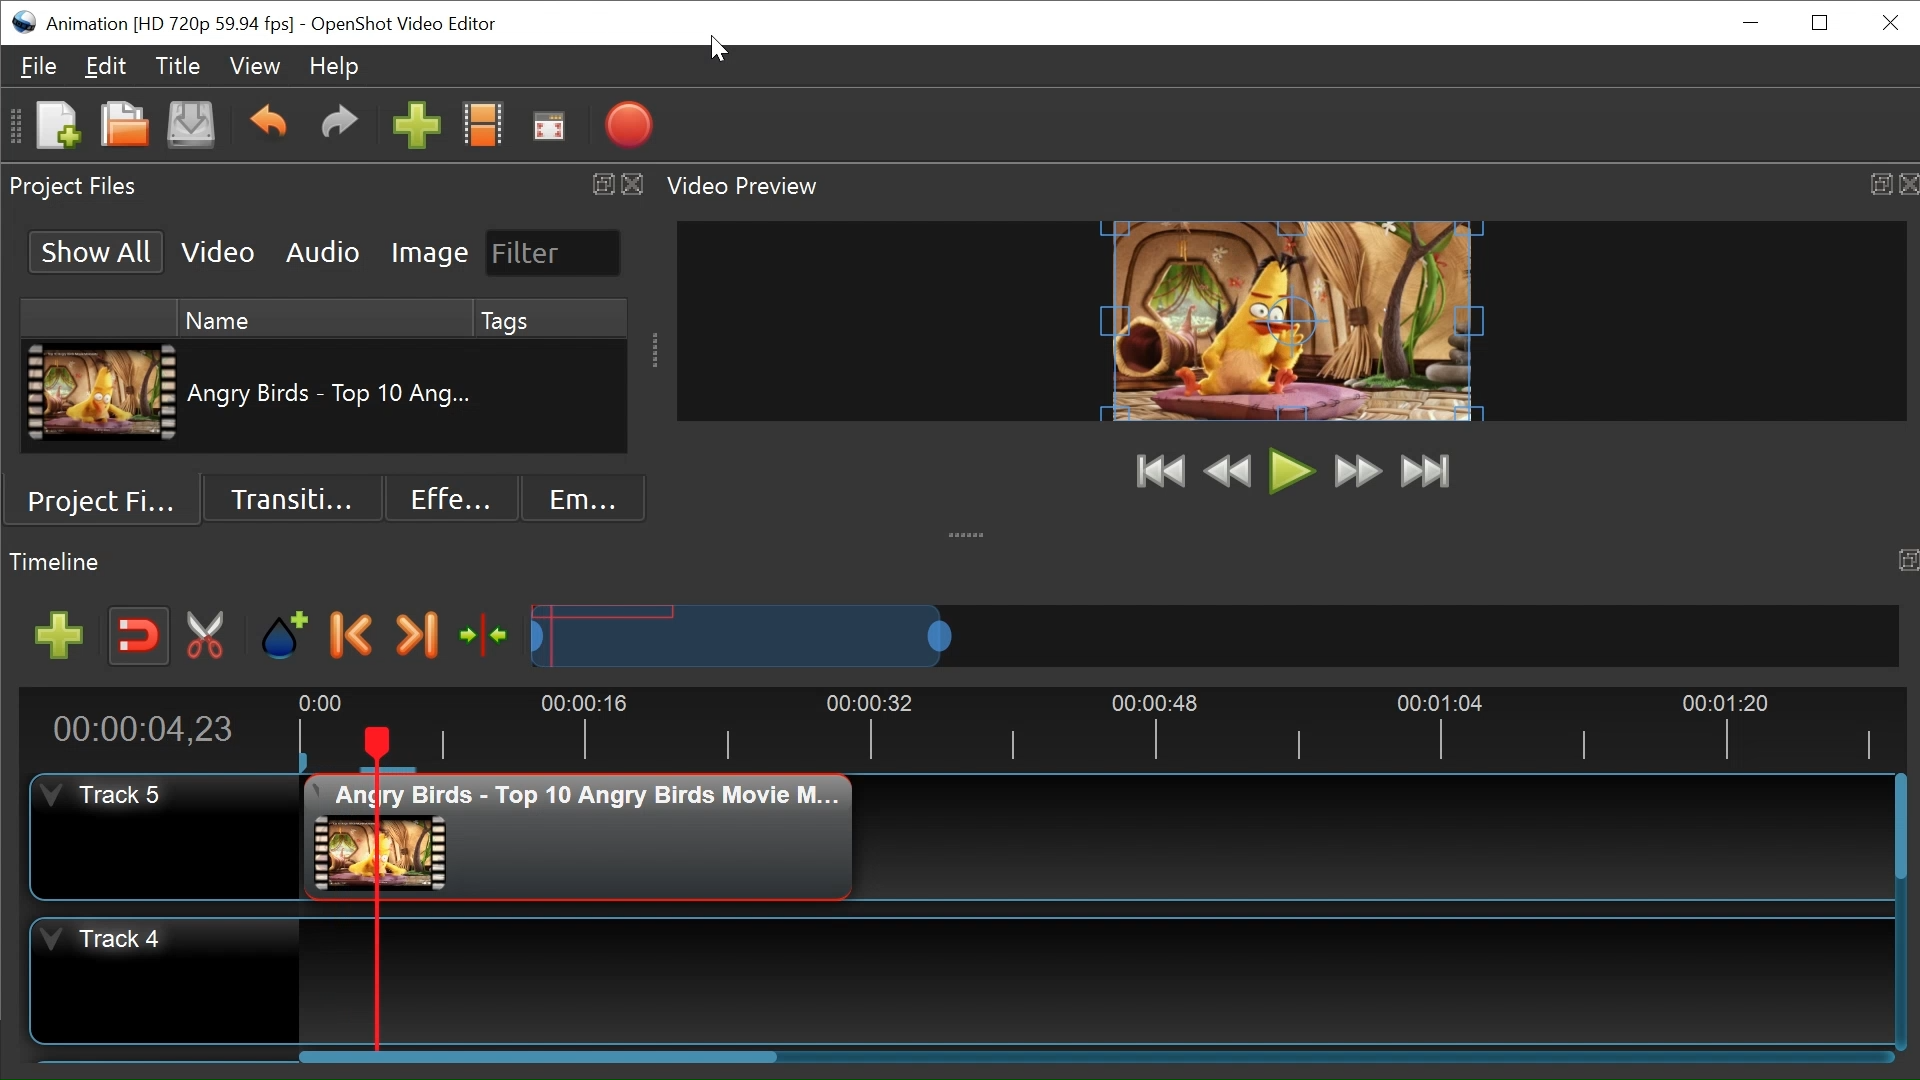 This screenshot has width=1920, height=1080. Describe the element at coordinates (352, 635) in the screenshot. I see `Previous Marker` at that location.